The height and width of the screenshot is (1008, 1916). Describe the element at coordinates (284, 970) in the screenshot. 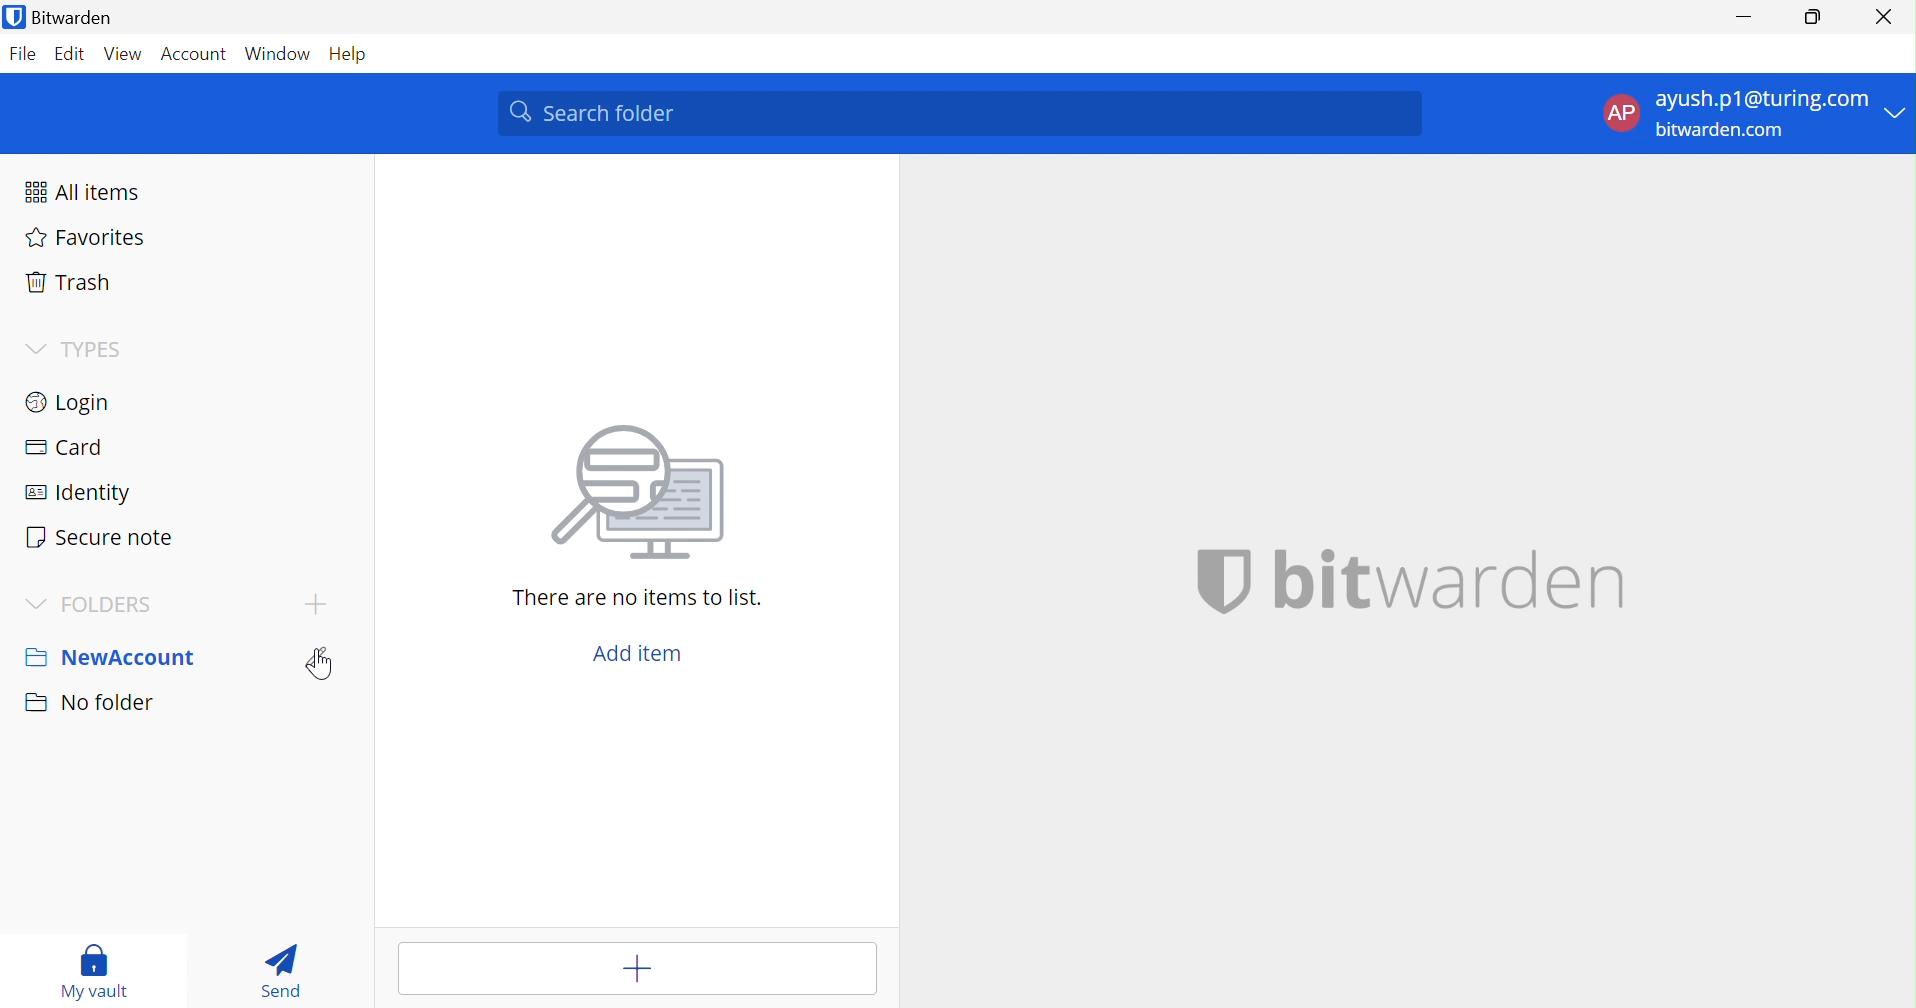

I see `Send` at that location.